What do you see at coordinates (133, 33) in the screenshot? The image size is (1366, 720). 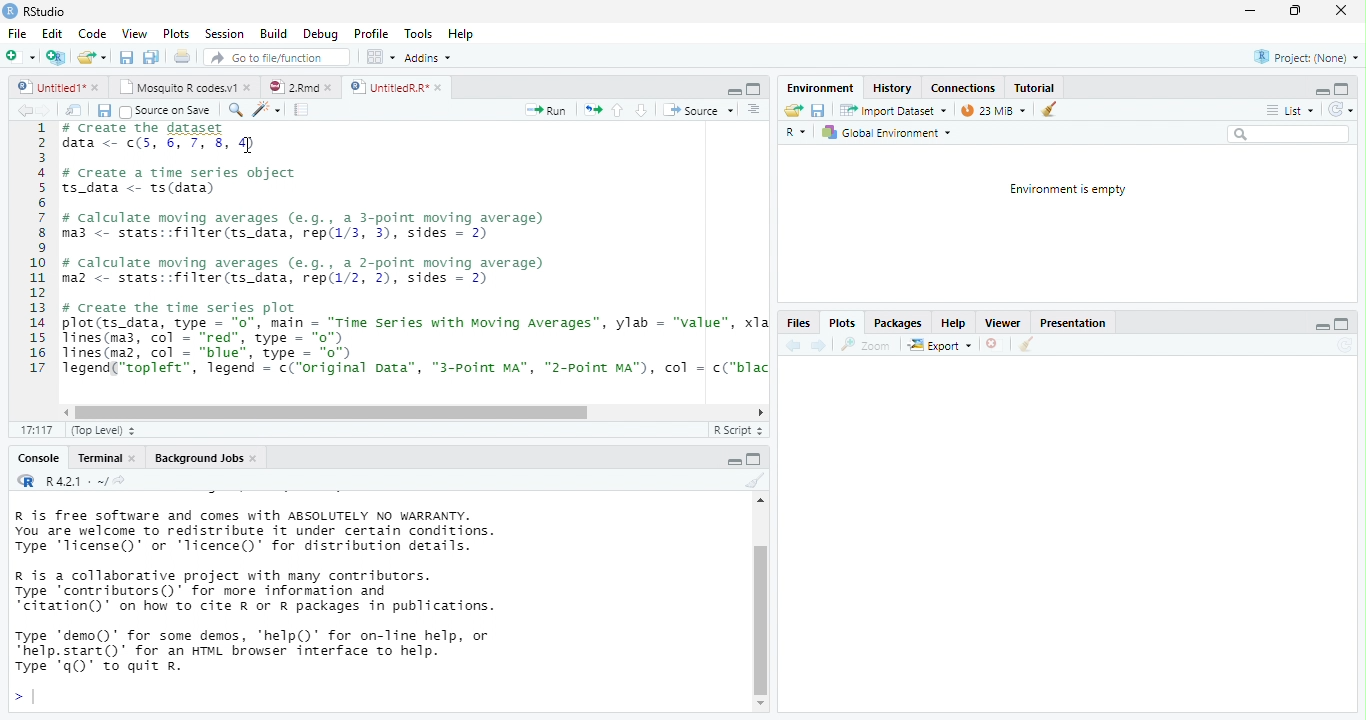 I see `View` at bounding box center [133, 33].